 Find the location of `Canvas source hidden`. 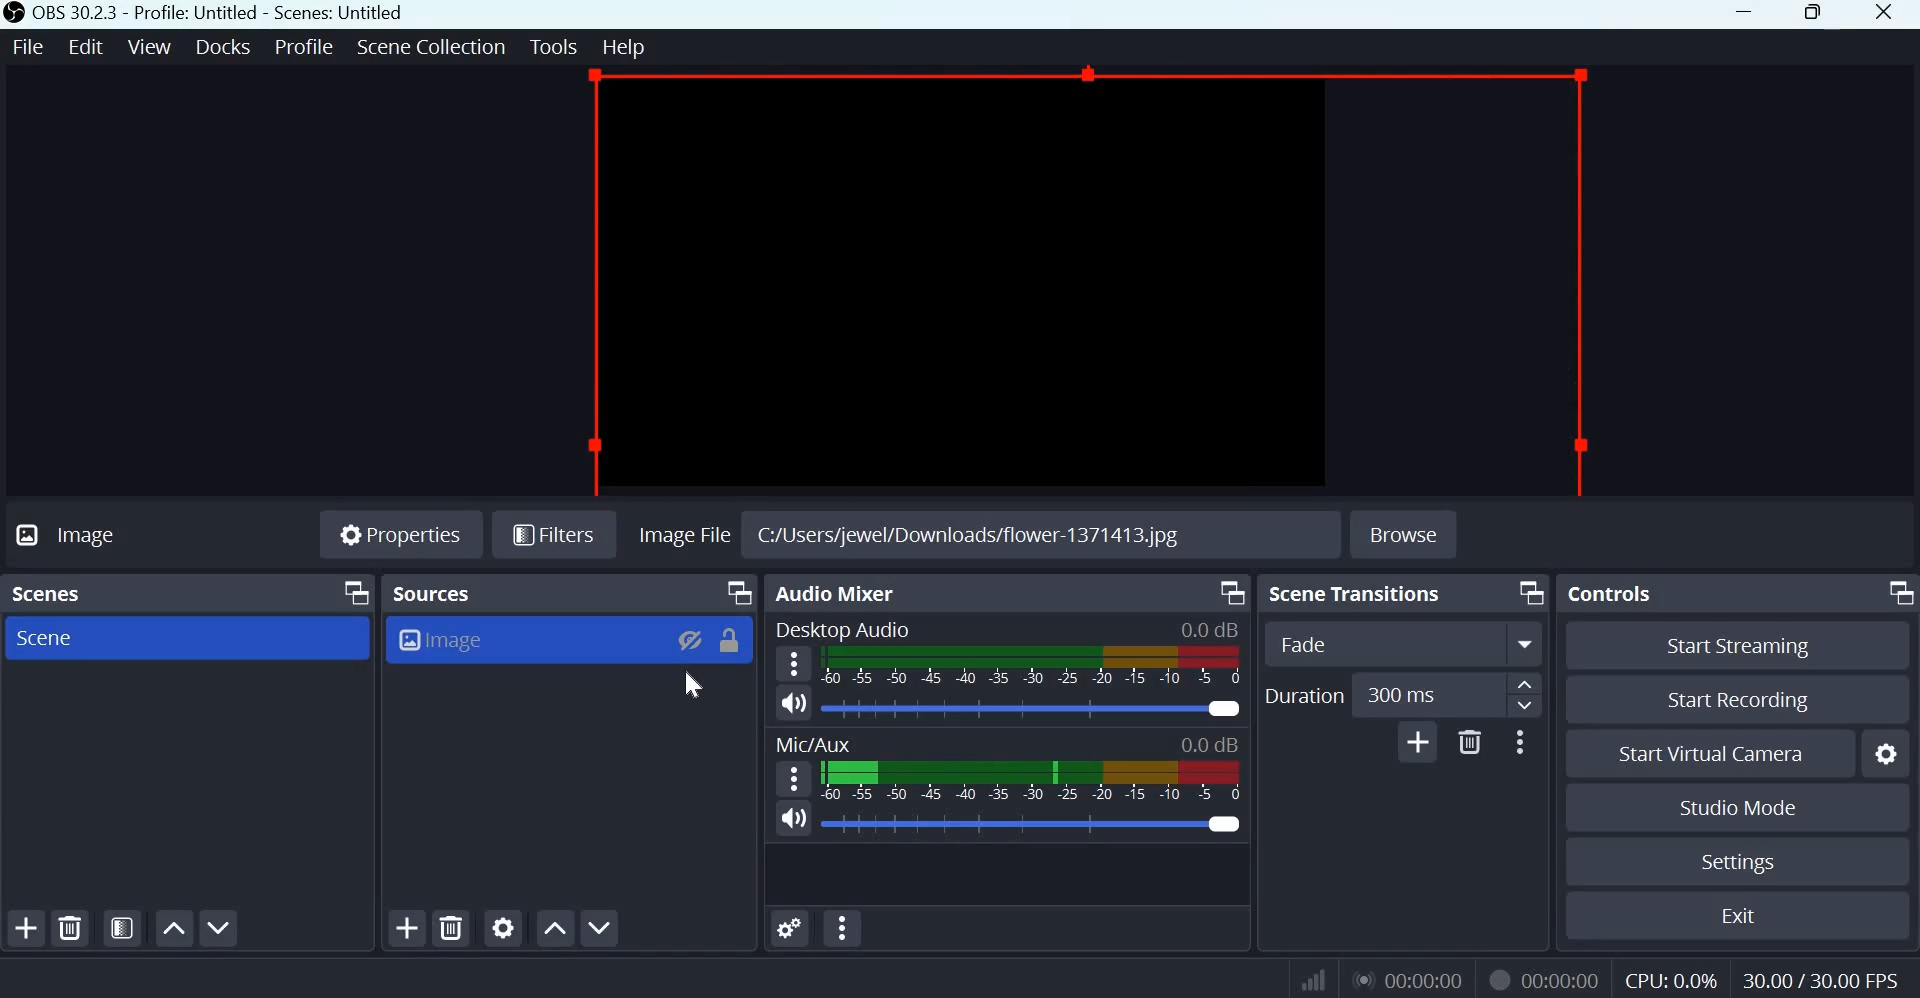

Canvas source hidden is located at coordinates (1073, 282).